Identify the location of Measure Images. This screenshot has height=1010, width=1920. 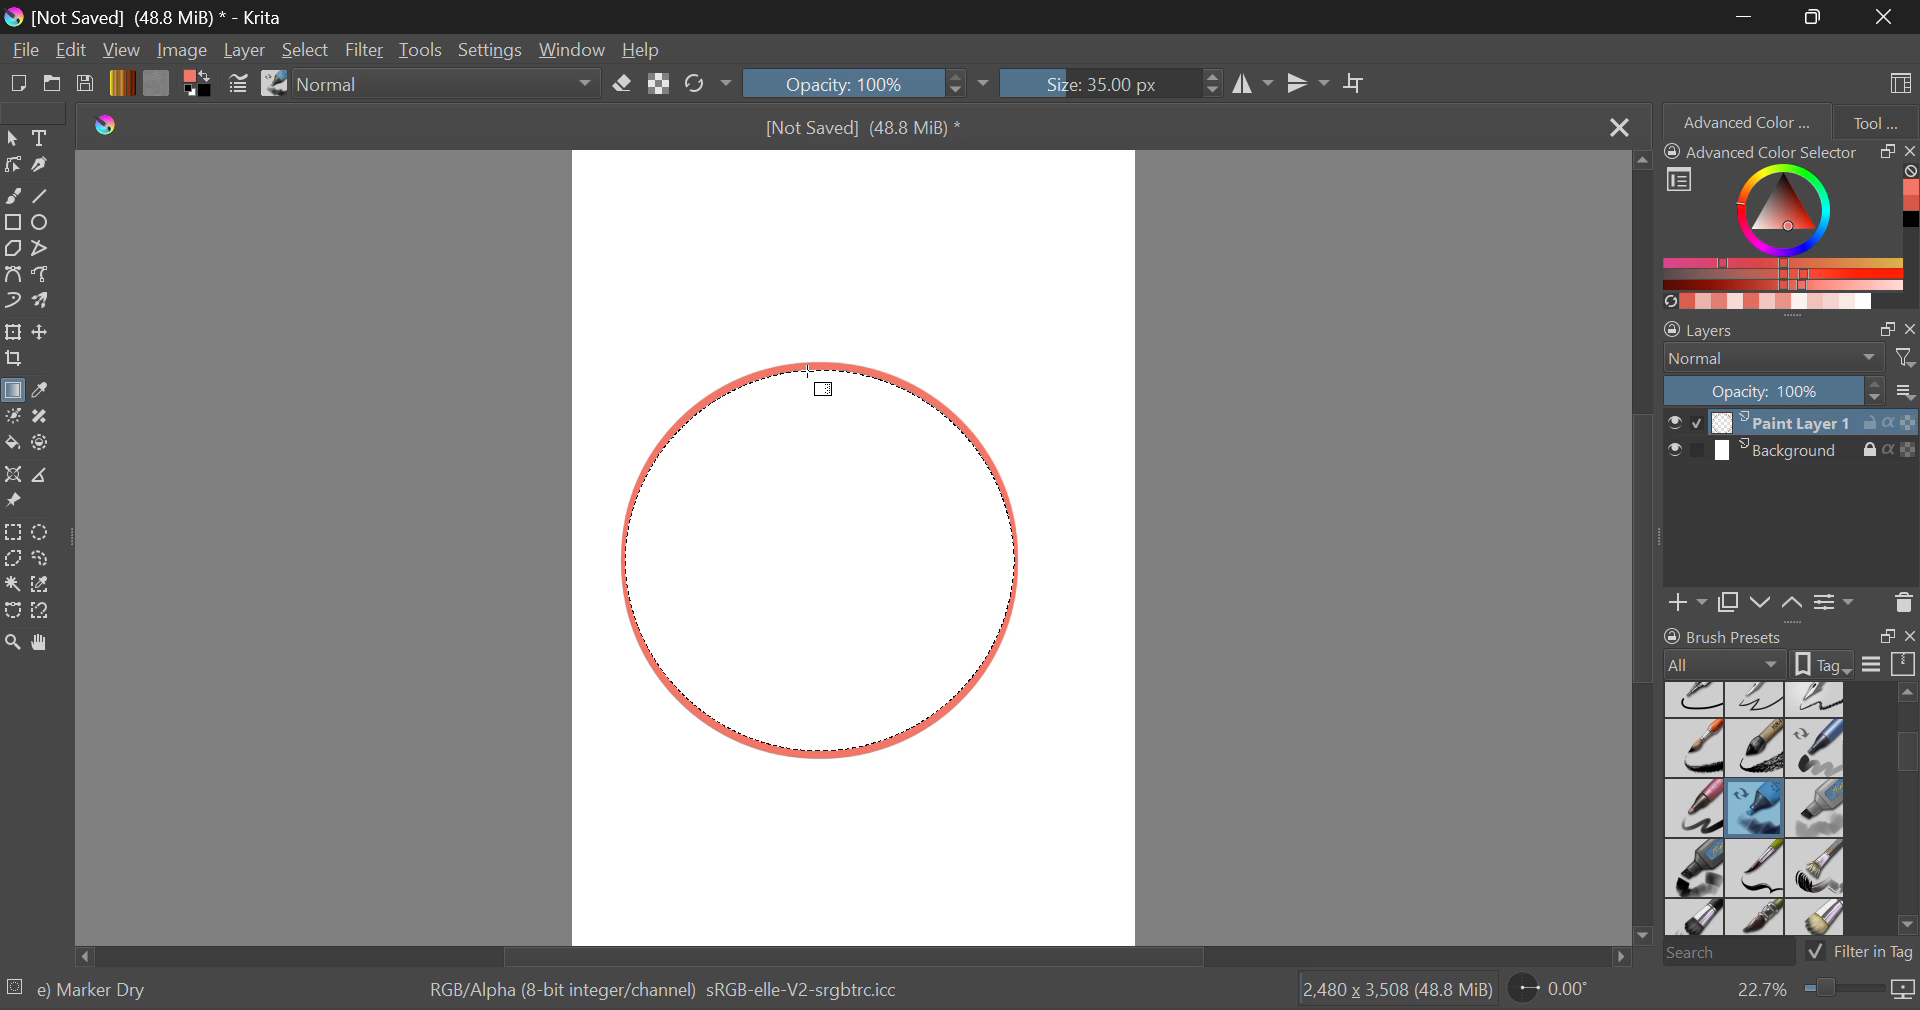
(43, 478).